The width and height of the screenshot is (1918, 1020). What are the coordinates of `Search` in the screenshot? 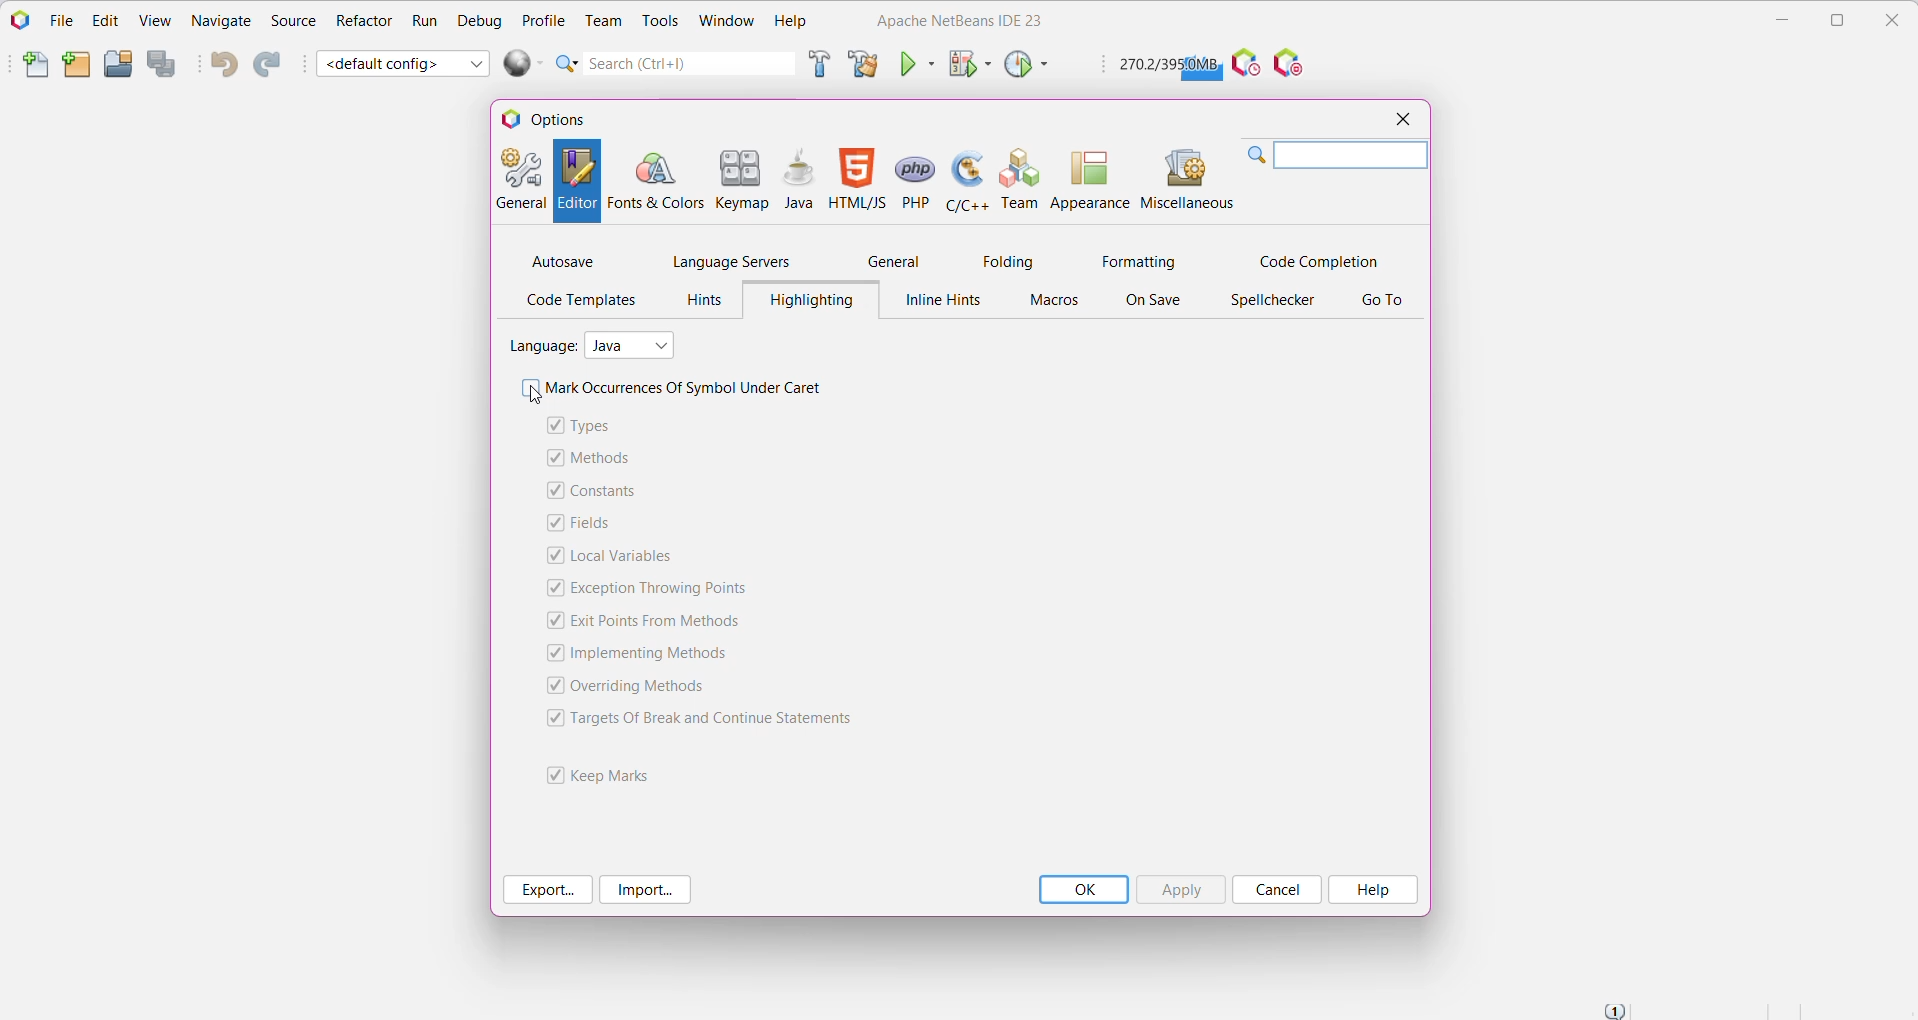 It's located at (1335, 156).